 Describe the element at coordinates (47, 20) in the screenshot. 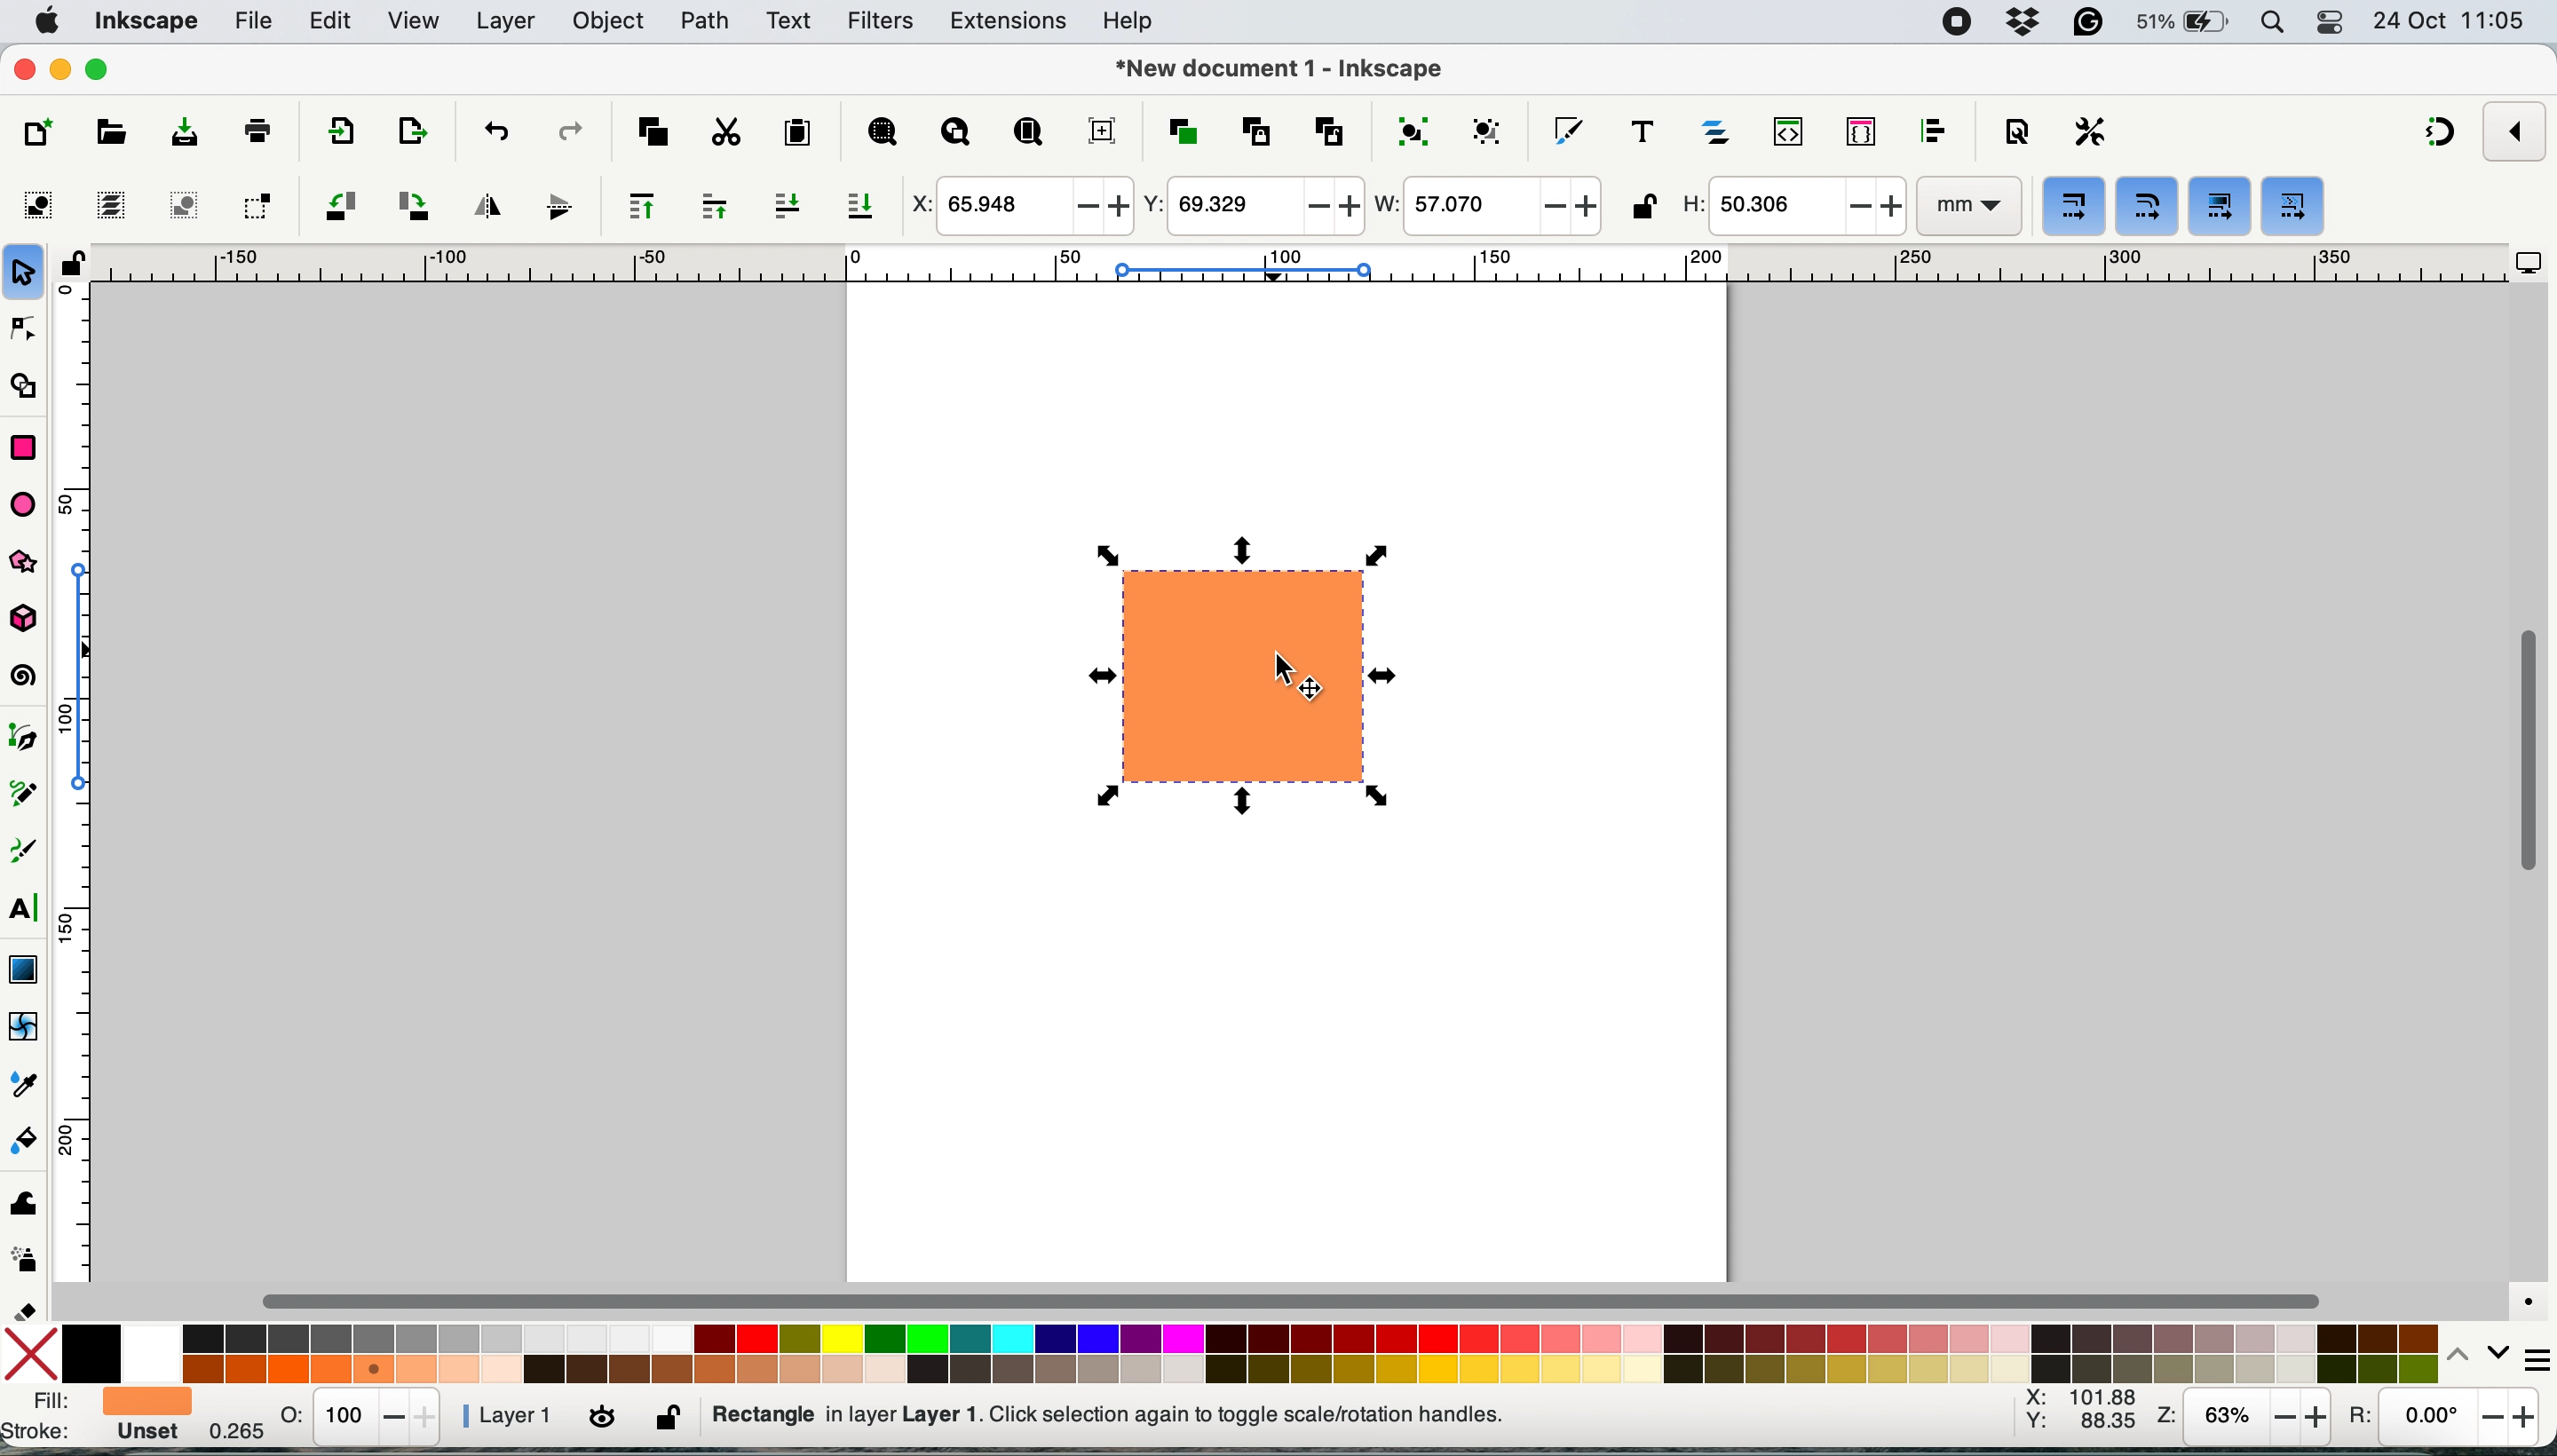

I see `system logo` at that location.